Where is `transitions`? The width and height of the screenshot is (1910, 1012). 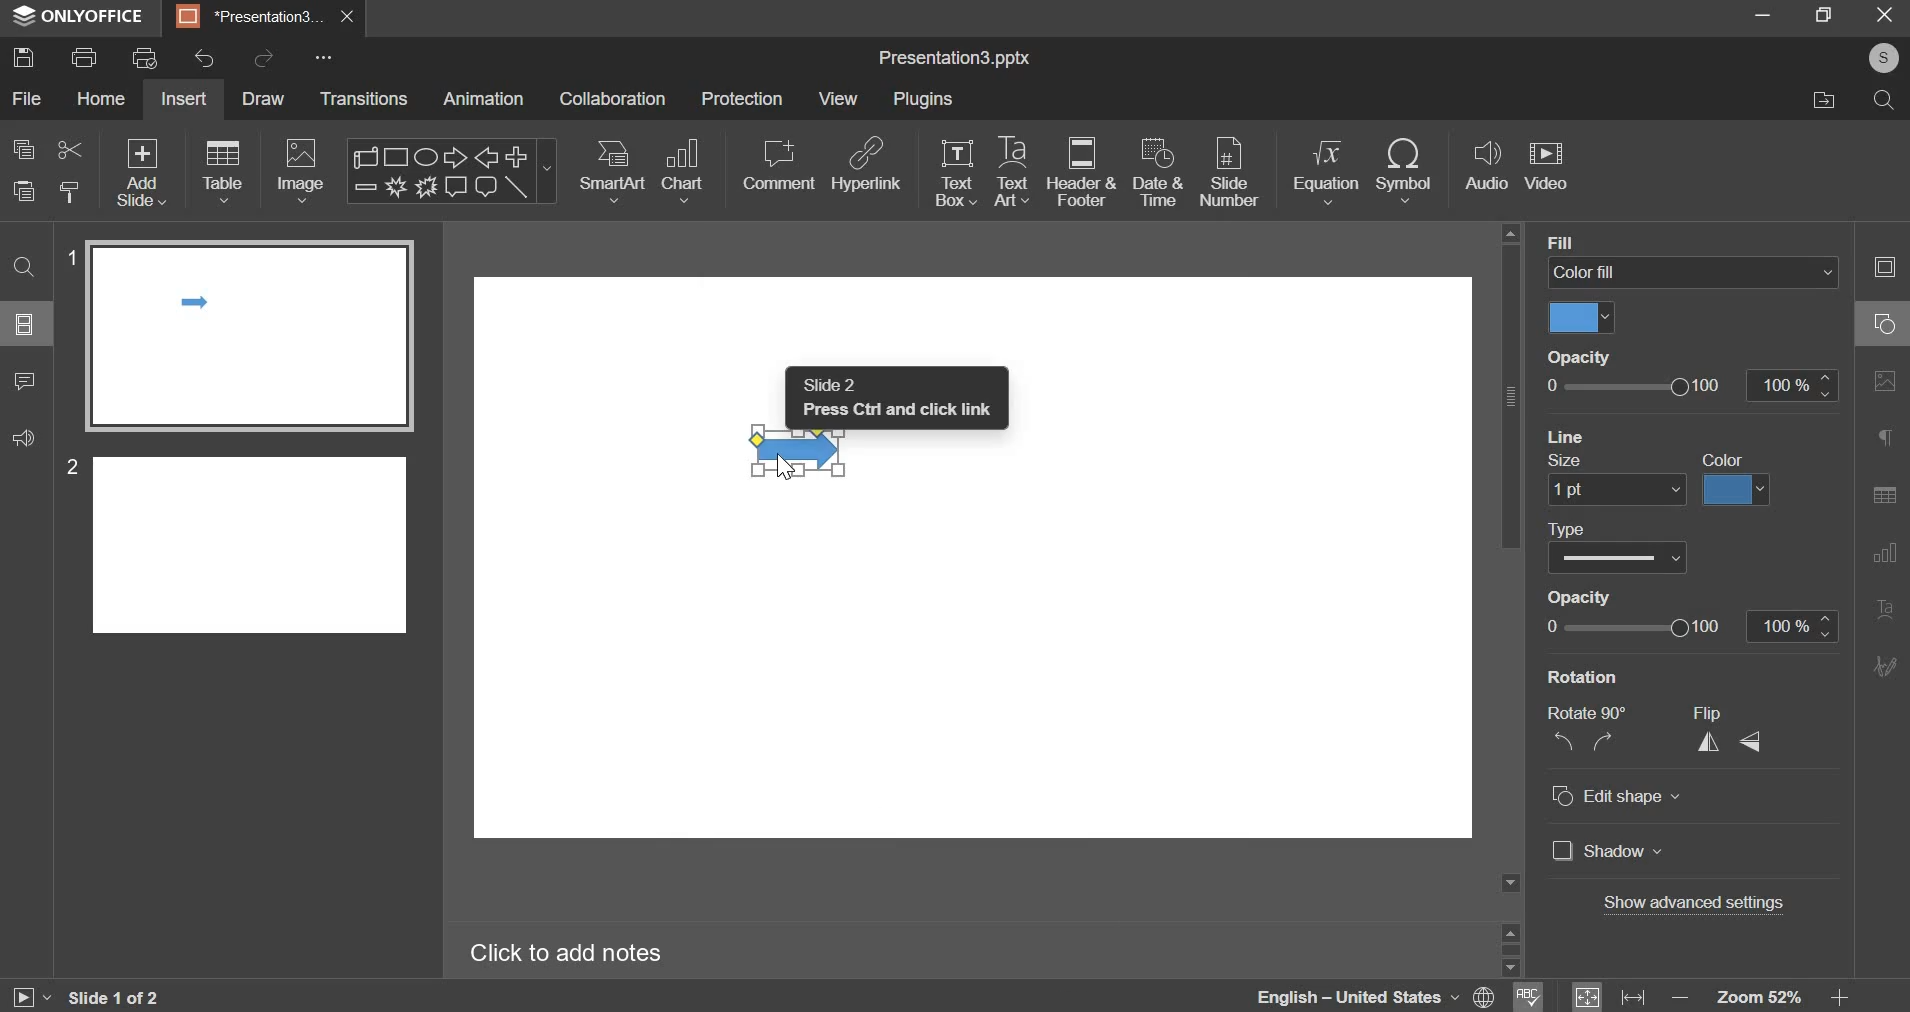
transitions is located at coordinates (364, 98).